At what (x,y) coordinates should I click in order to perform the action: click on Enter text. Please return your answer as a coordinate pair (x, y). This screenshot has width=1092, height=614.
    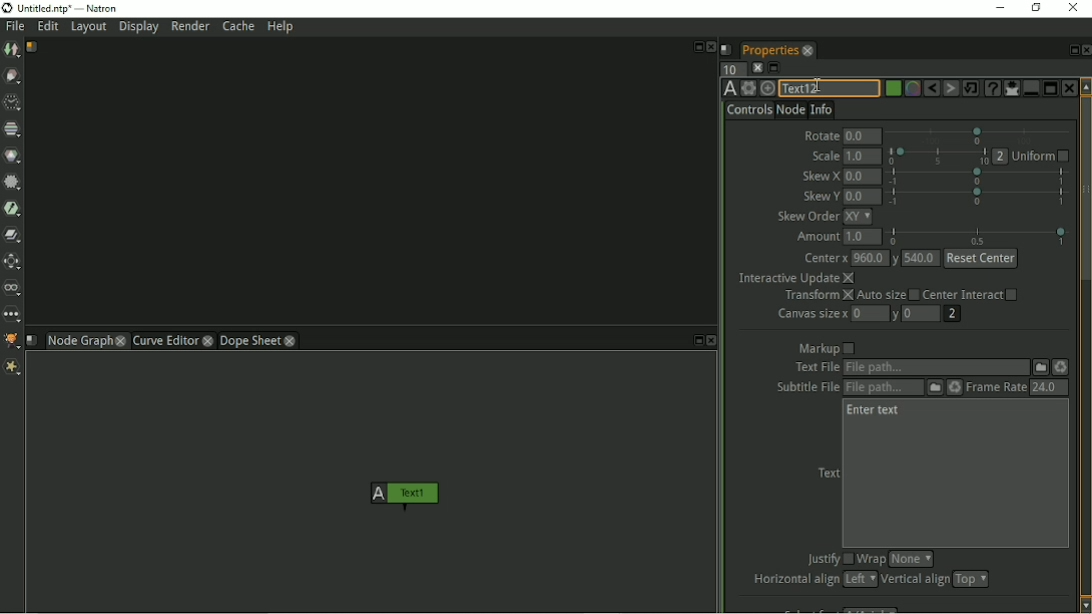
    Looking at the image, I should click on (874, 411).